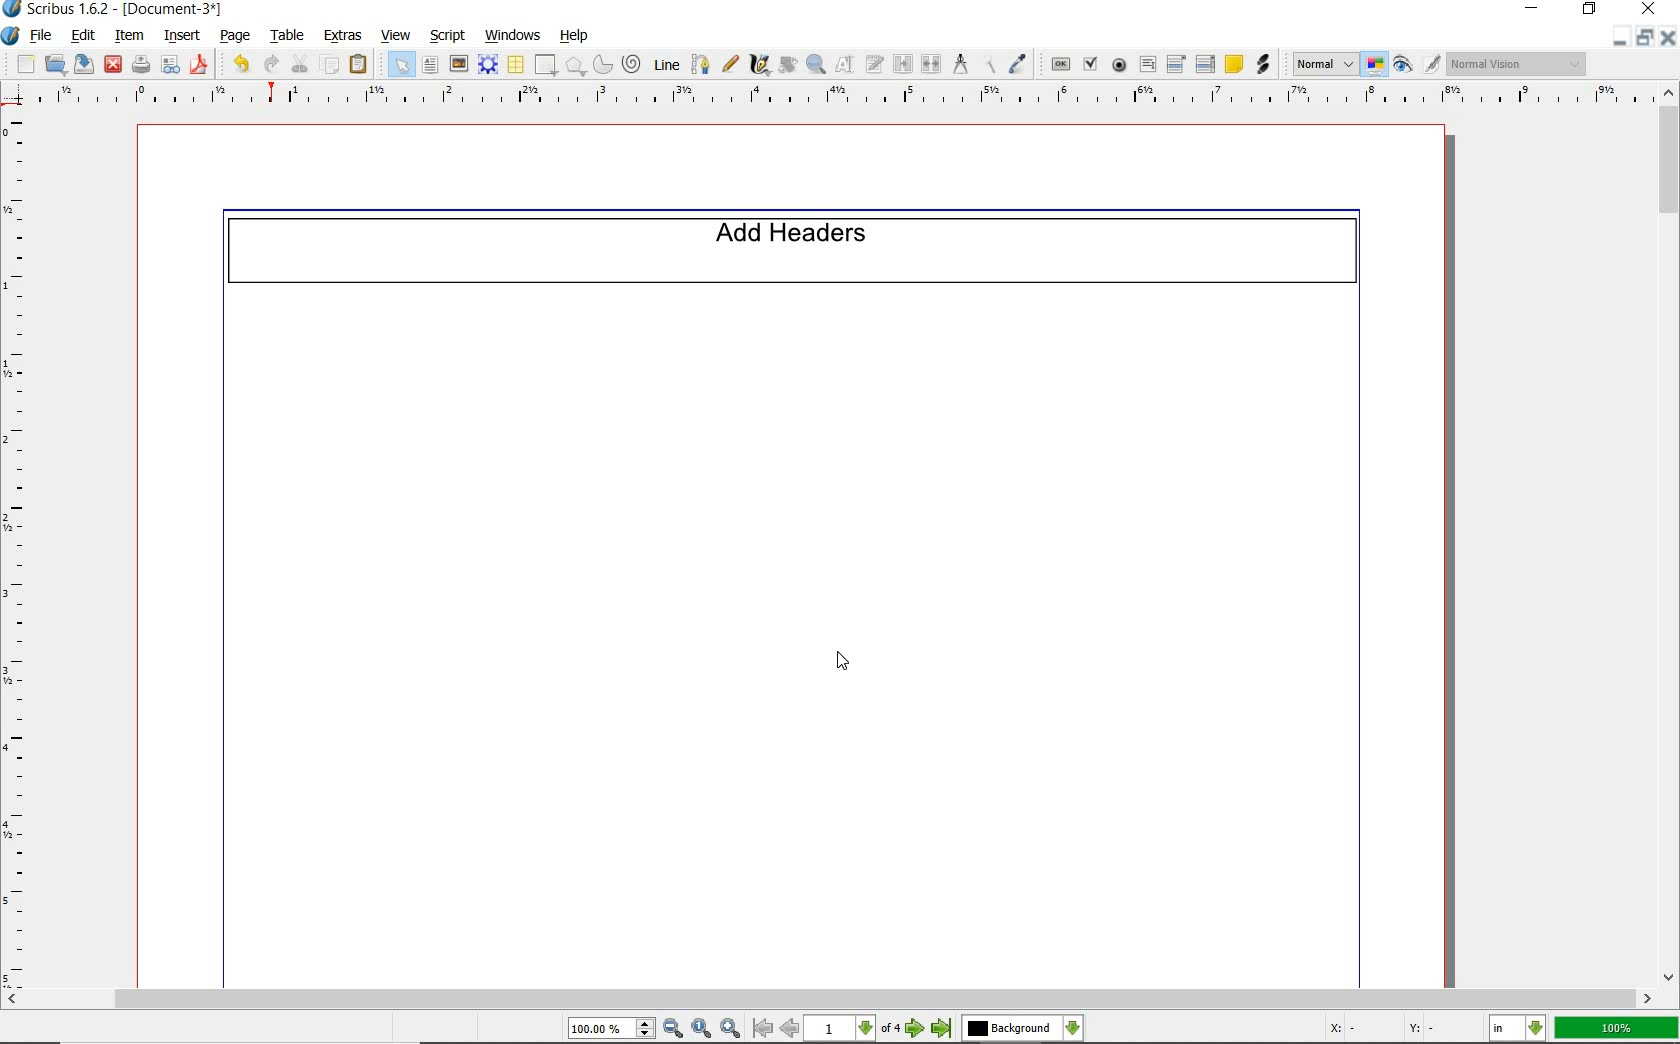 This screenshot has height=1044, width=1680. What do you see at coordinates (942, 1030) in the screenshot?
I see `go to last page` at bounding box center [942, 1030].